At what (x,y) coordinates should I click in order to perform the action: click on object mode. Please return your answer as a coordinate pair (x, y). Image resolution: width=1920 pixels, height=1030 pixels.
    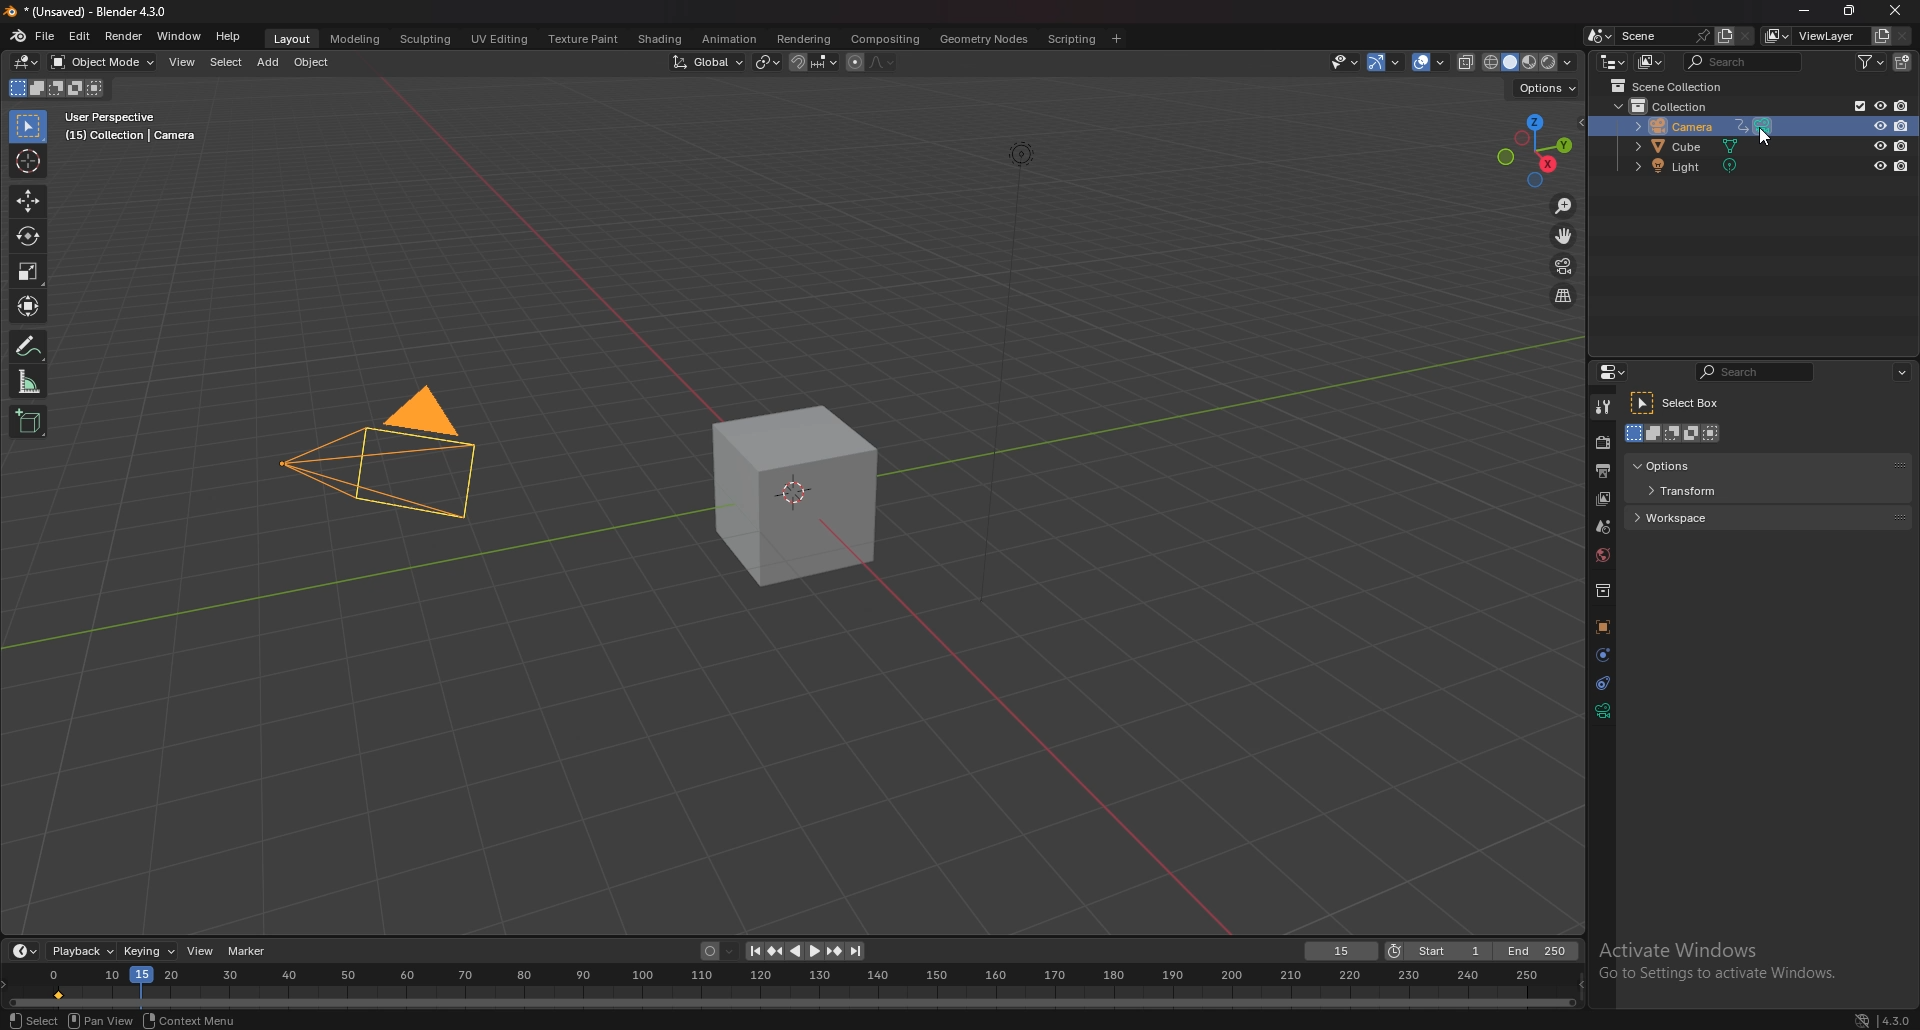
    Looking at the image, I should click on (102, 62).